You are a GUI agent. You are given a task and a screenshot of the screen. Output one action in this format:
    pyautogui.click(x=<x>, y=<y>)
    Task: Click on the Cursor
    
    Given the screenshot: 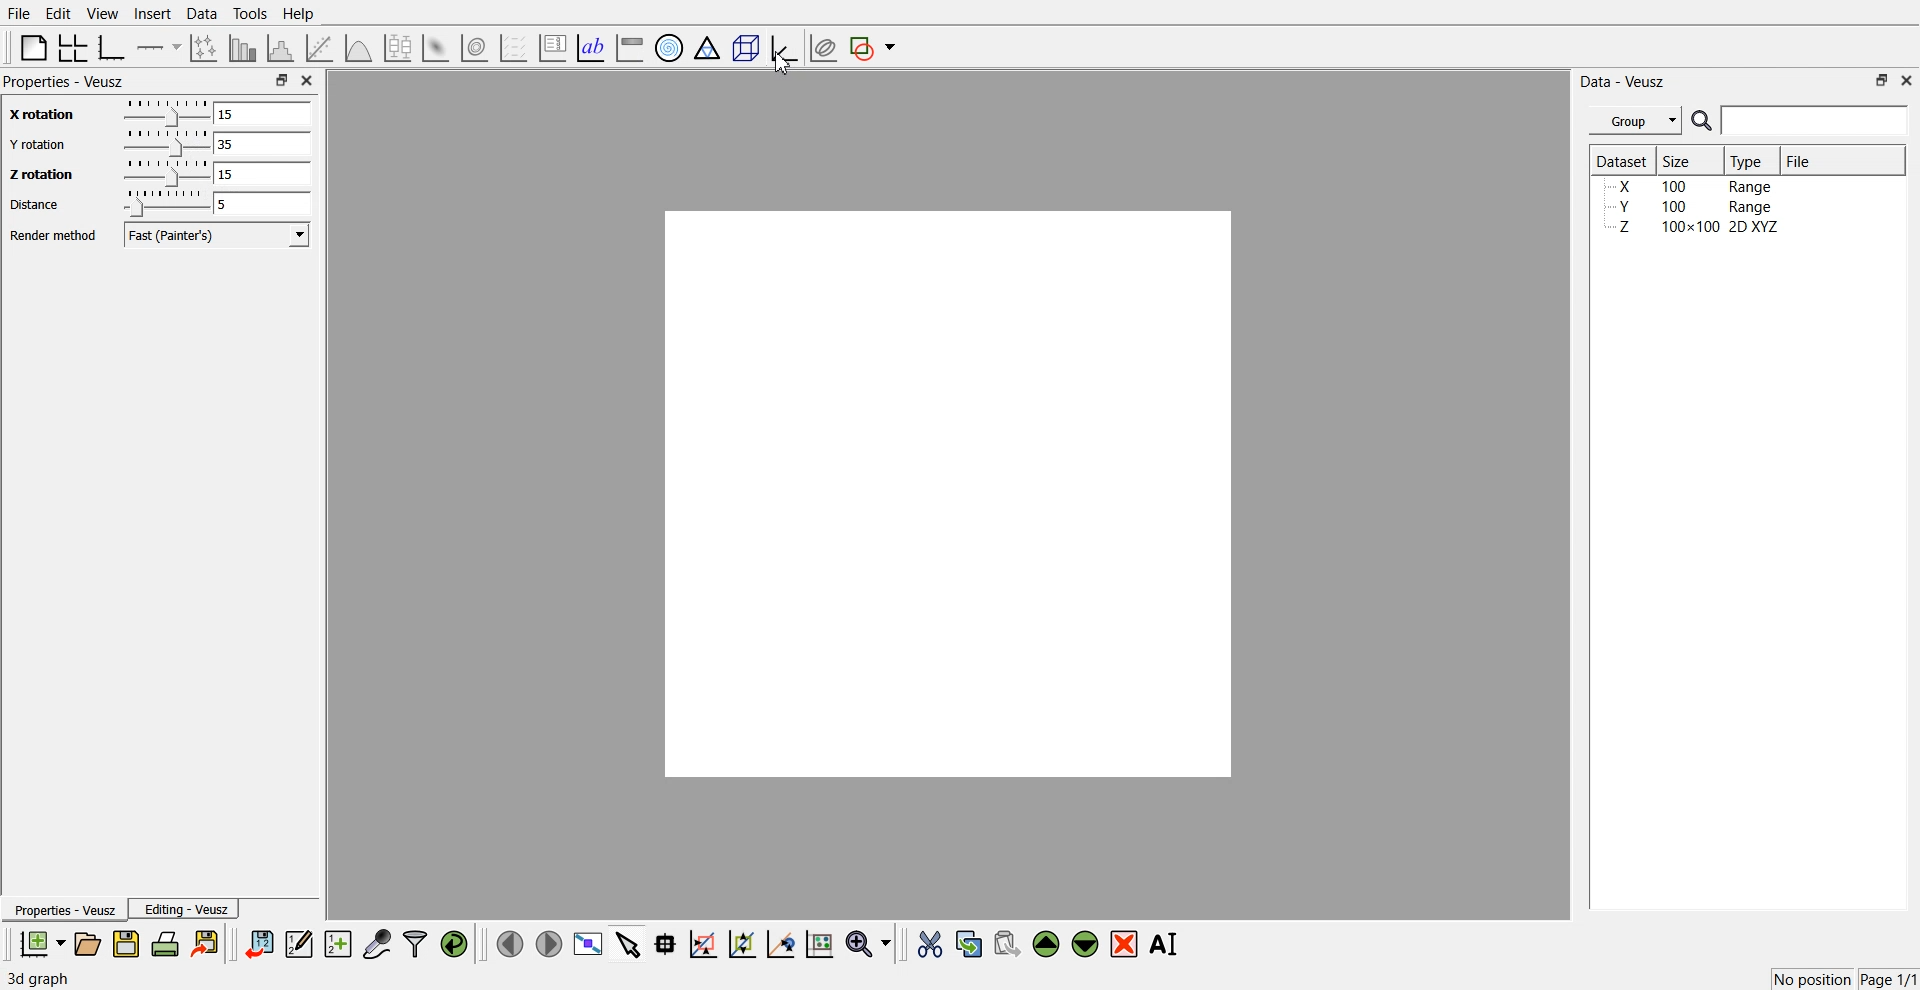 What is the action you would take?
    pyautogui.click(x=783, y=64)
    